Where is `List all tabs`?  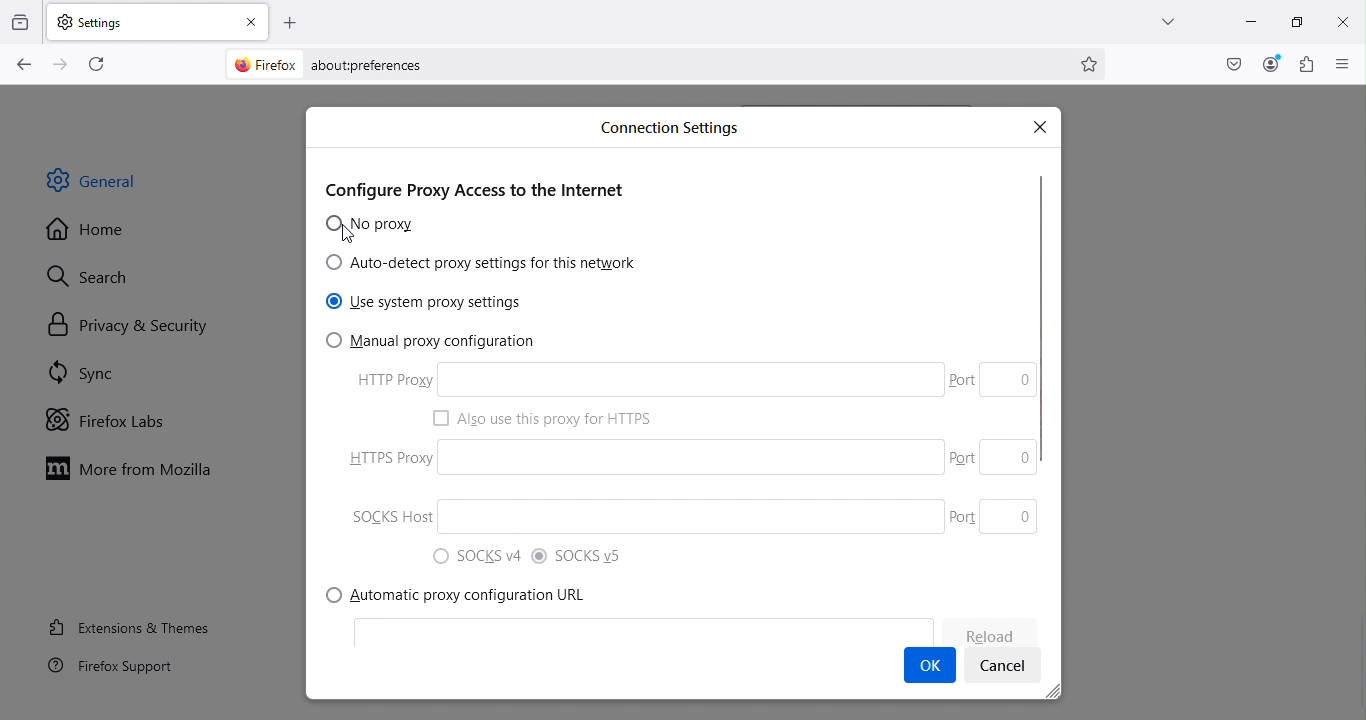 List all tabs is located at coordinates (1158, 19).